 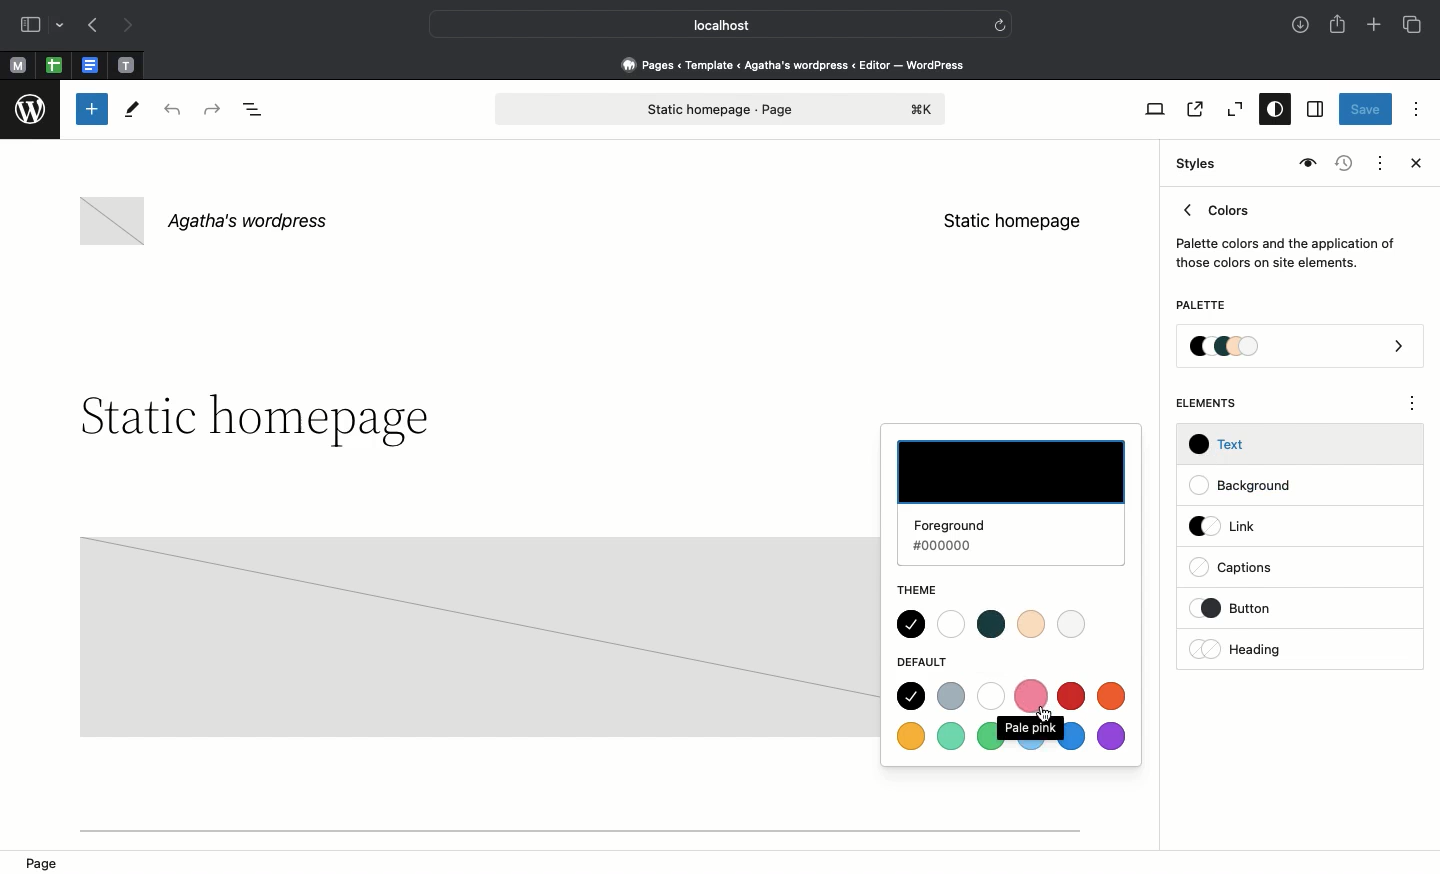 I want to click on Next page, so click(x=128, y=26).